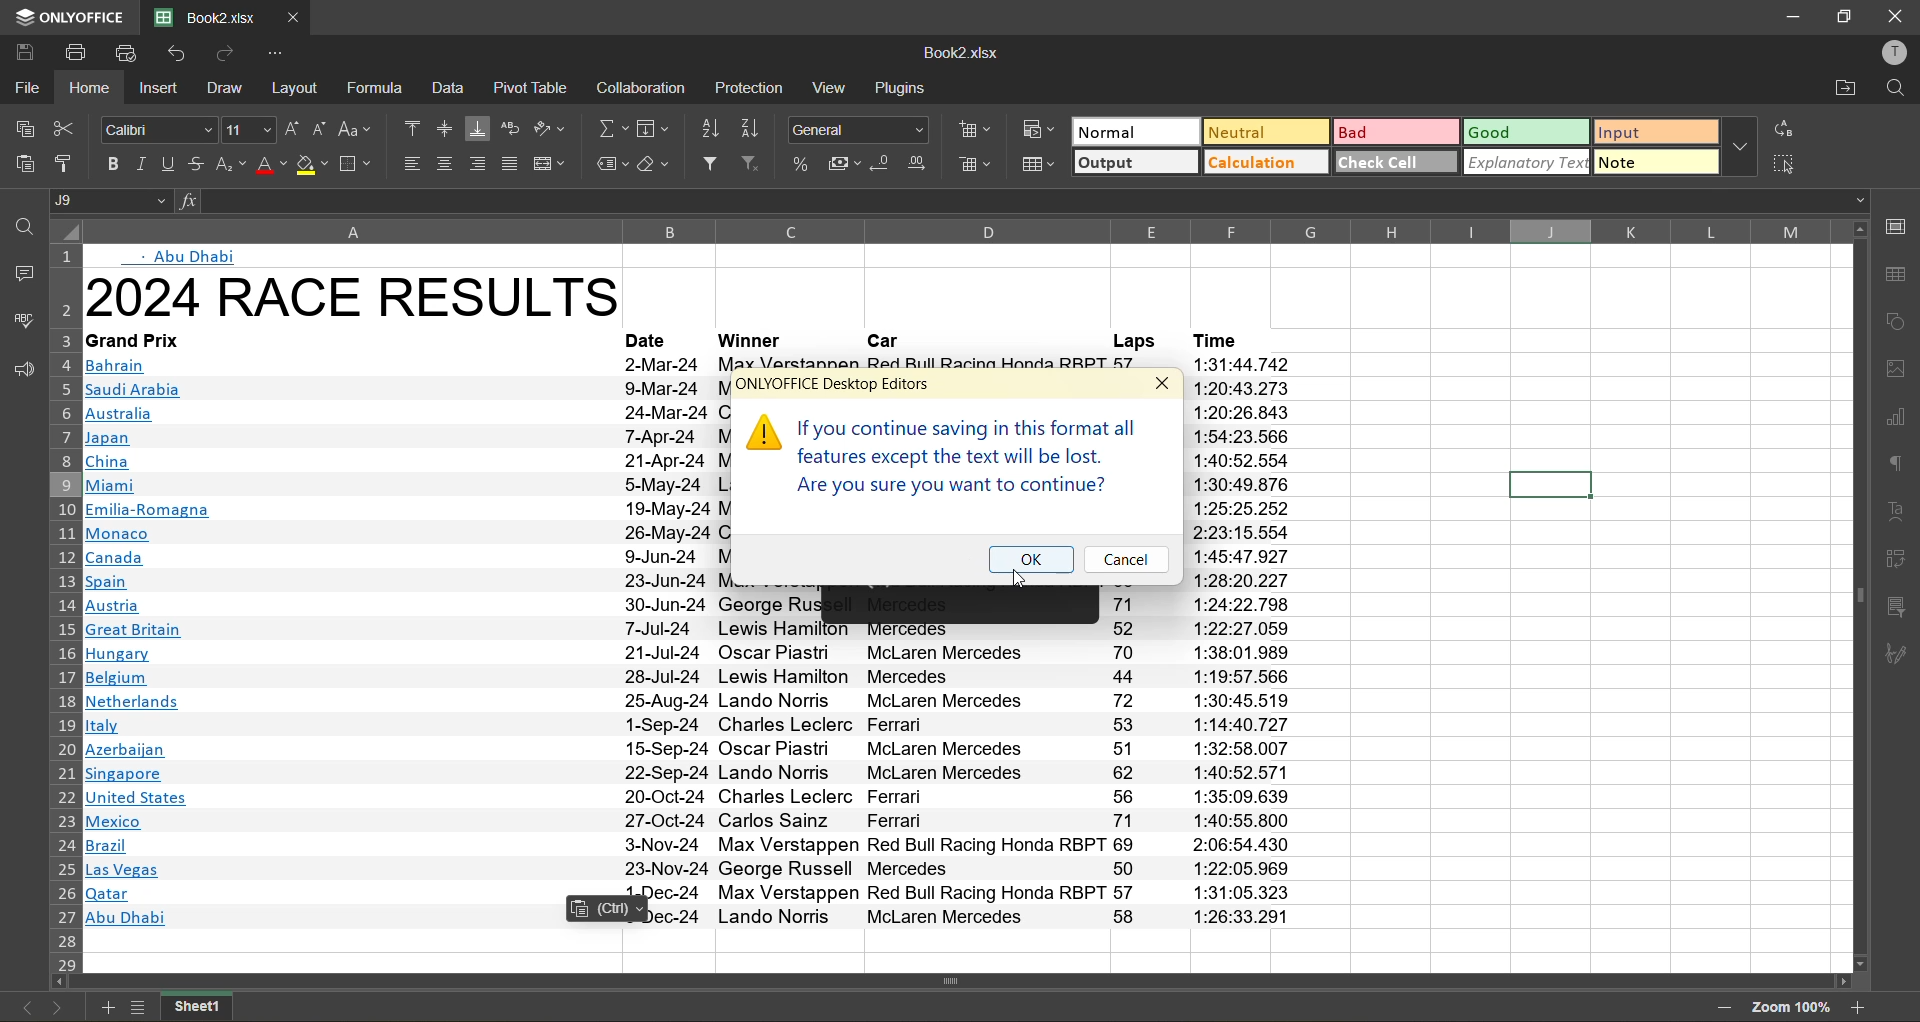 The image size is (1920, 1022). Describe the element at coordinates (691, 629) in the screenshot. I see `text info` at that location.